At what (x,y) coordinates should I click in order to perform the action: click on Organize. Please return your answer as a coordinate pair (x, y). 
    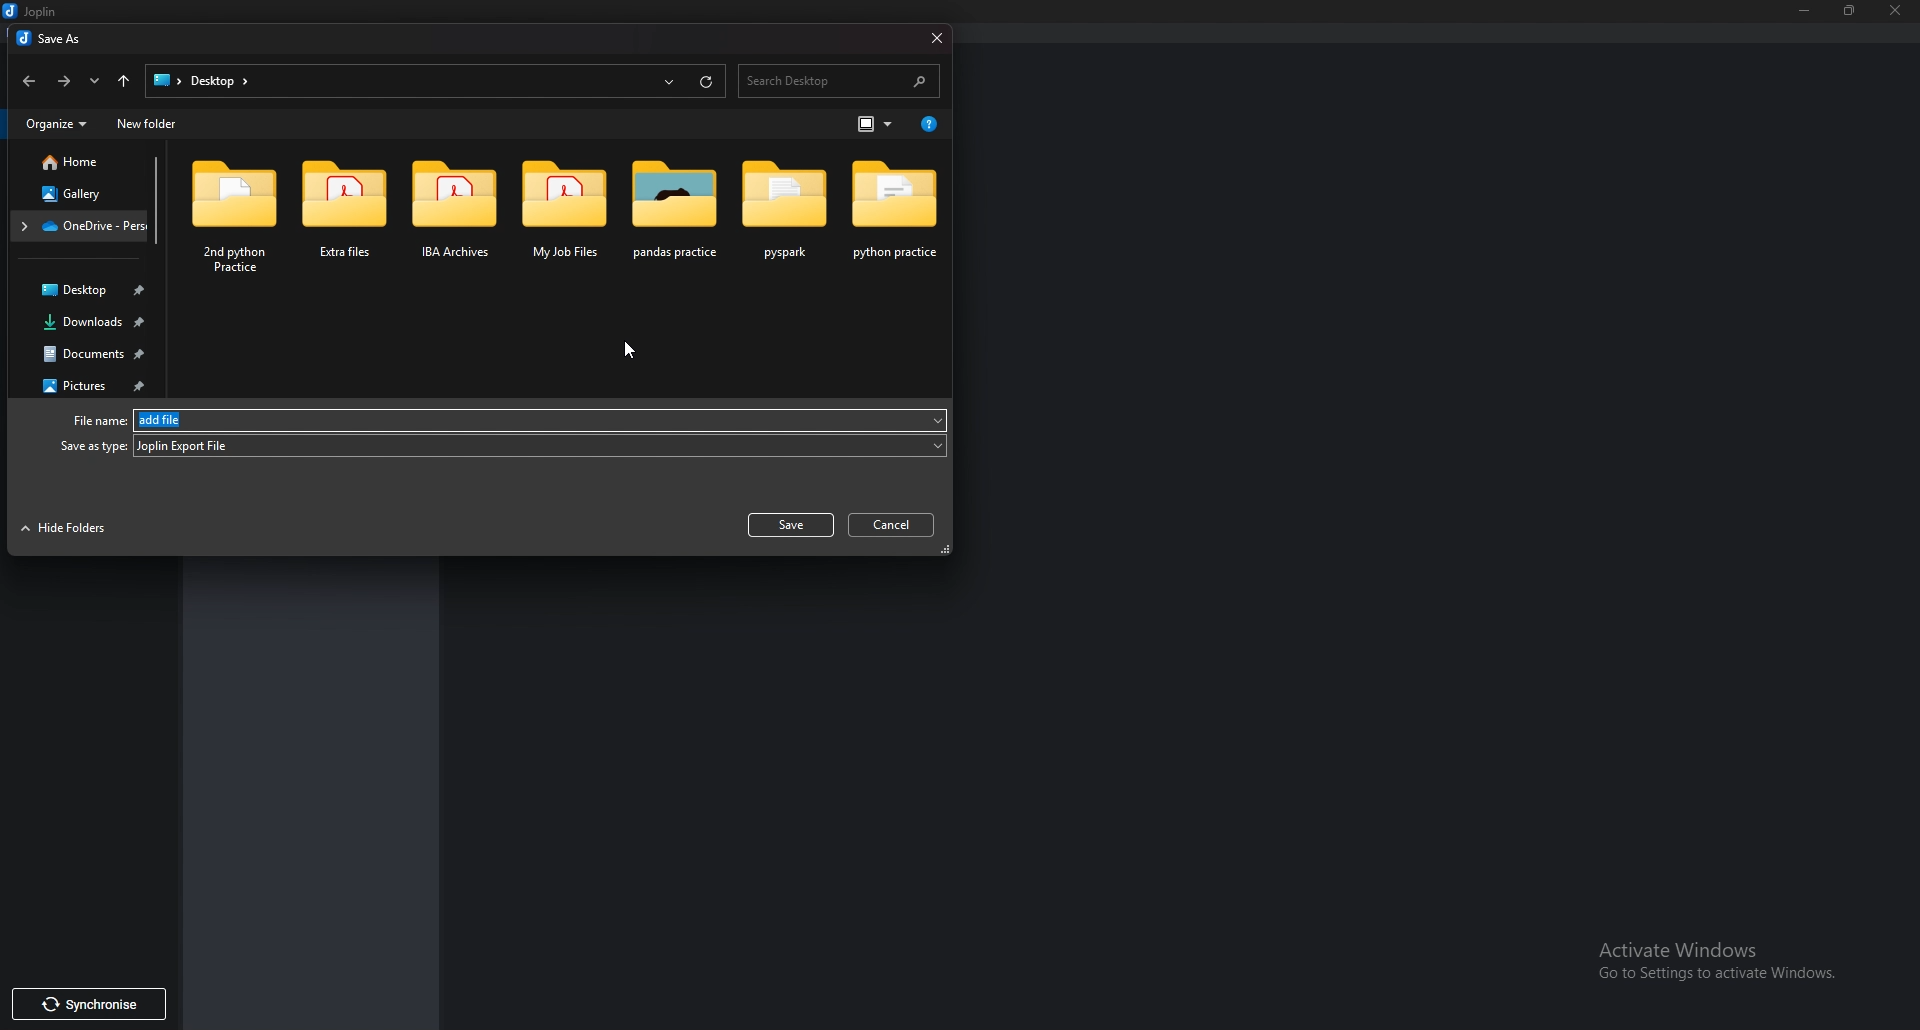
    Looking at the image, I should click on (62, 124).